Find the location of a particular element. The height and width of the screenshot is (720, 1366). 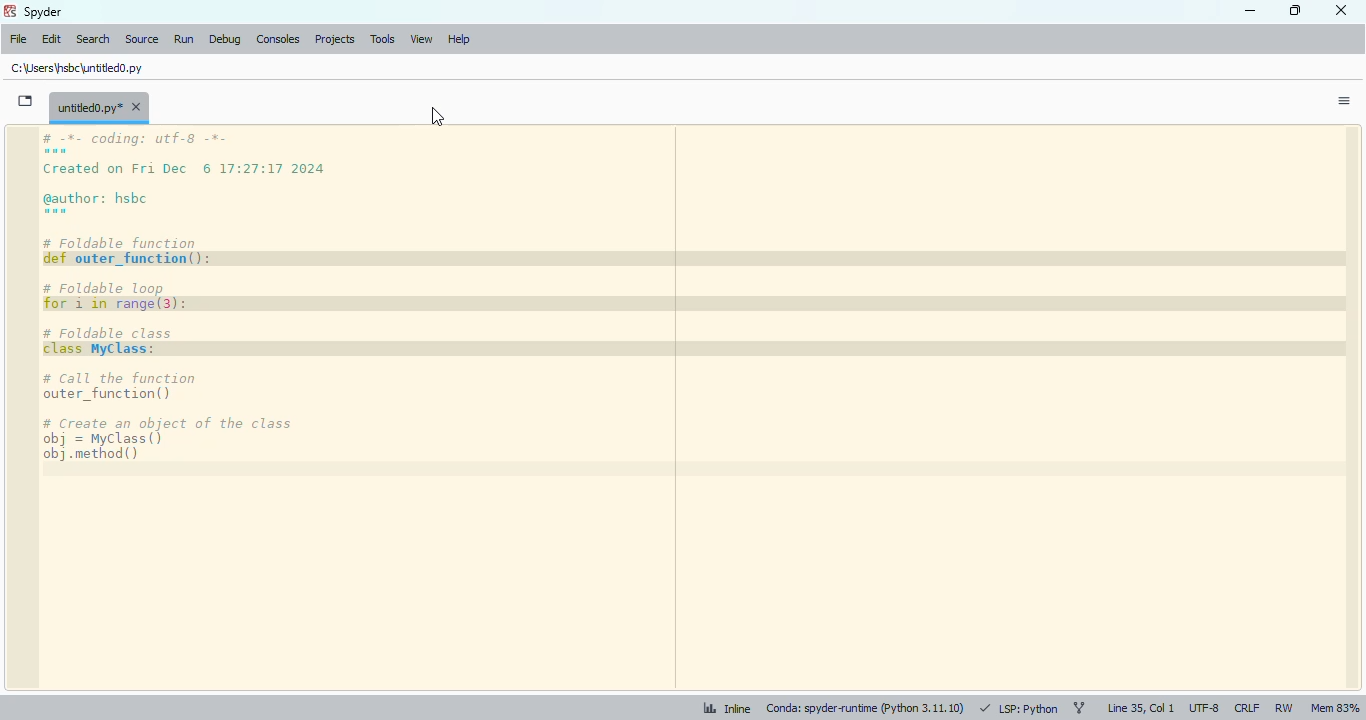

edit is located at coordinates (51, 39).